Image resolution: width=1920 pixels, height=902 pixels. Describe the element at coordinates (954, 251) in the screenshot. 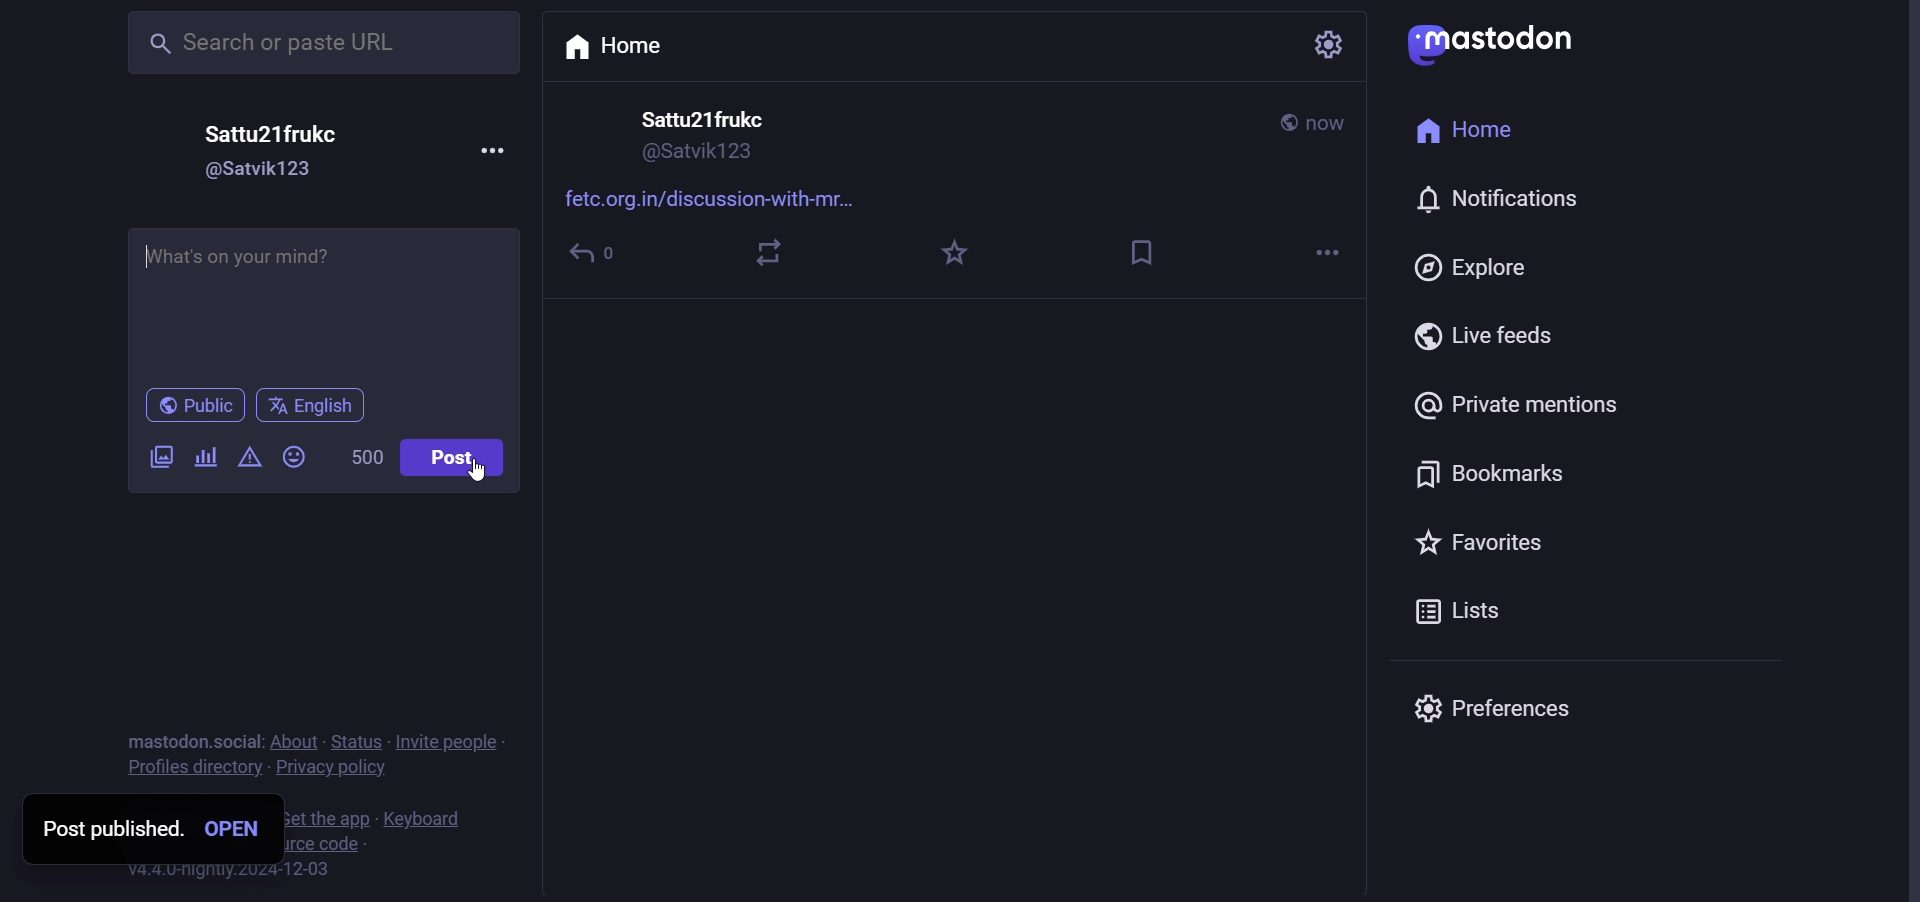

I see `favorites` at that location.